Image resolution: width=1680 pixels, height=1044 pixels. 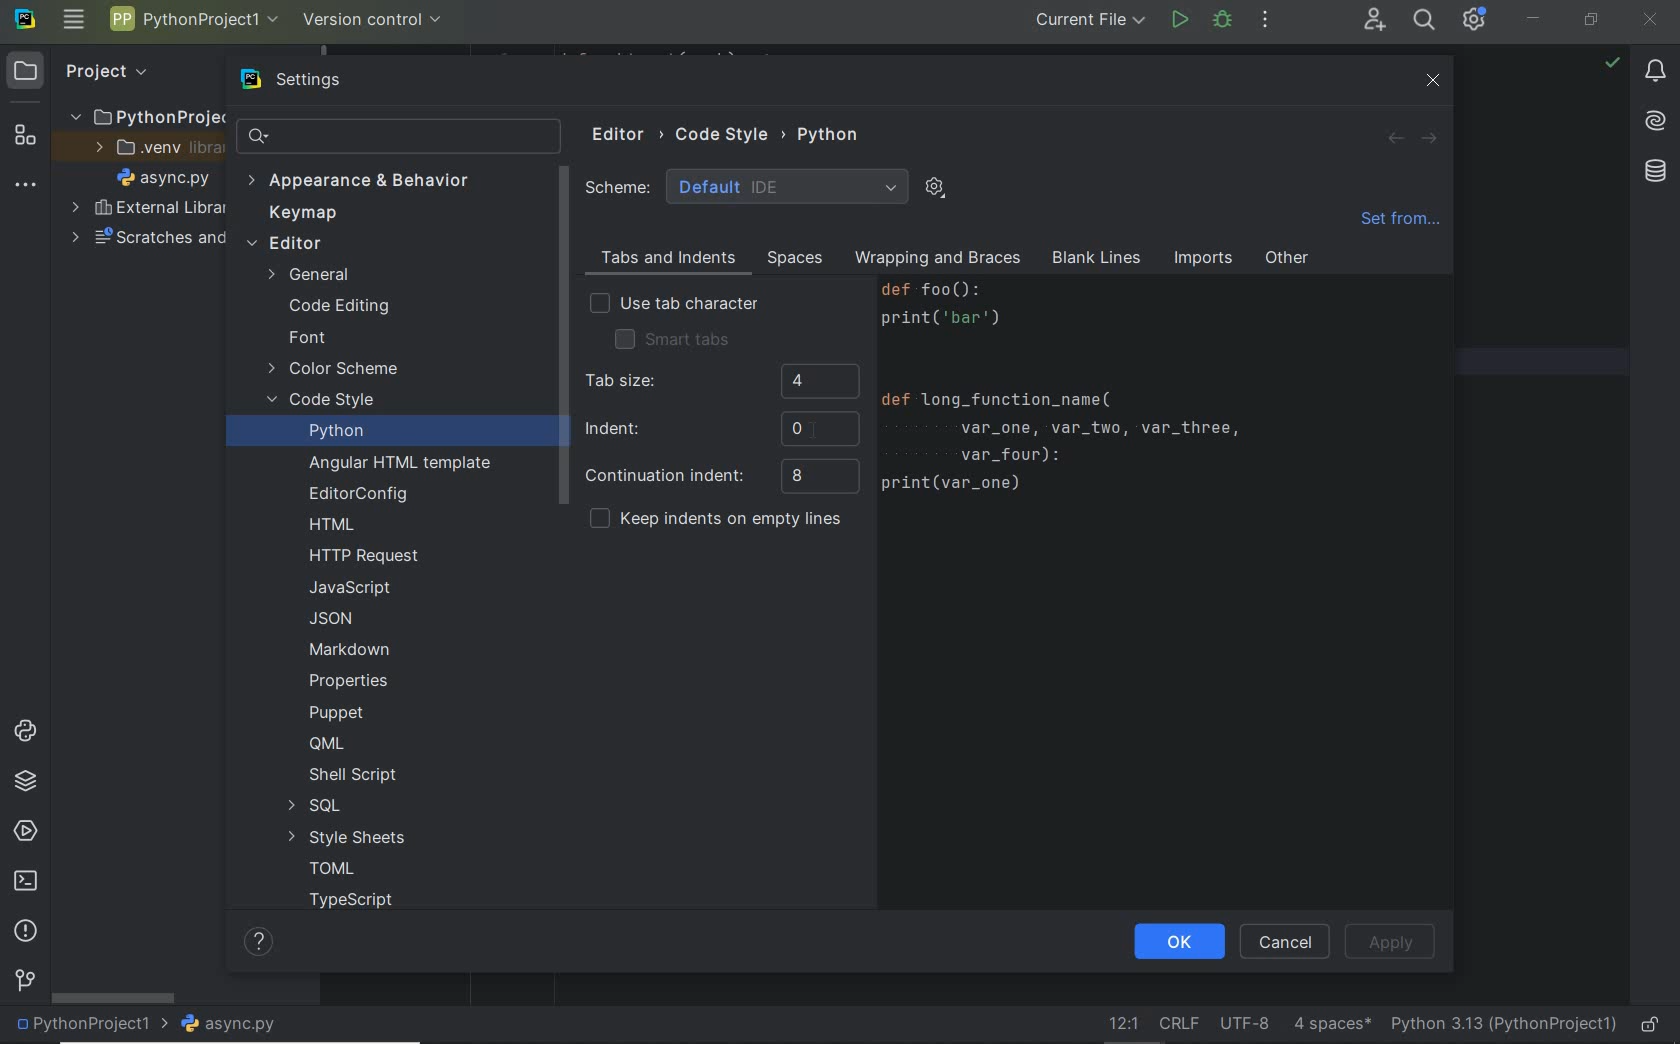 What do you see at coordinates (235, 1025) in the screenshot?
I see `file name` at bounding box center [235, 1025].